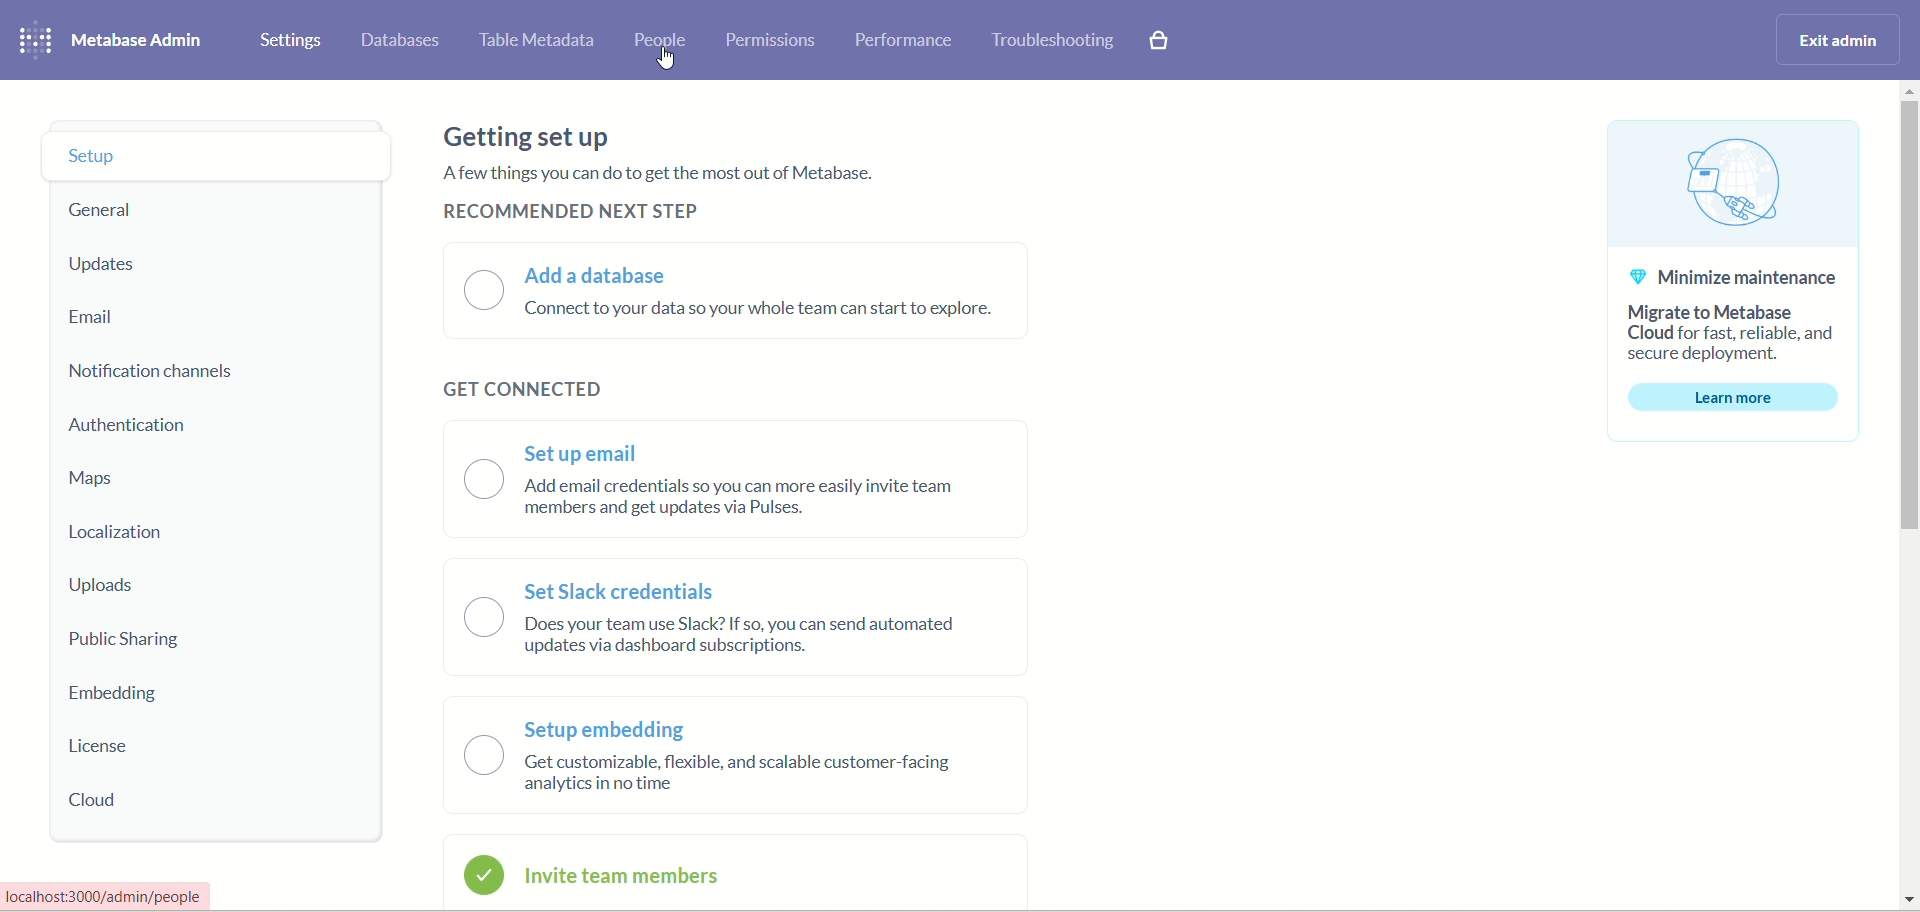 This screenshot has height=912, width=1920. Describe the element at coordinates (660, 55) in the screenshot. I see `Cursor` at that location.